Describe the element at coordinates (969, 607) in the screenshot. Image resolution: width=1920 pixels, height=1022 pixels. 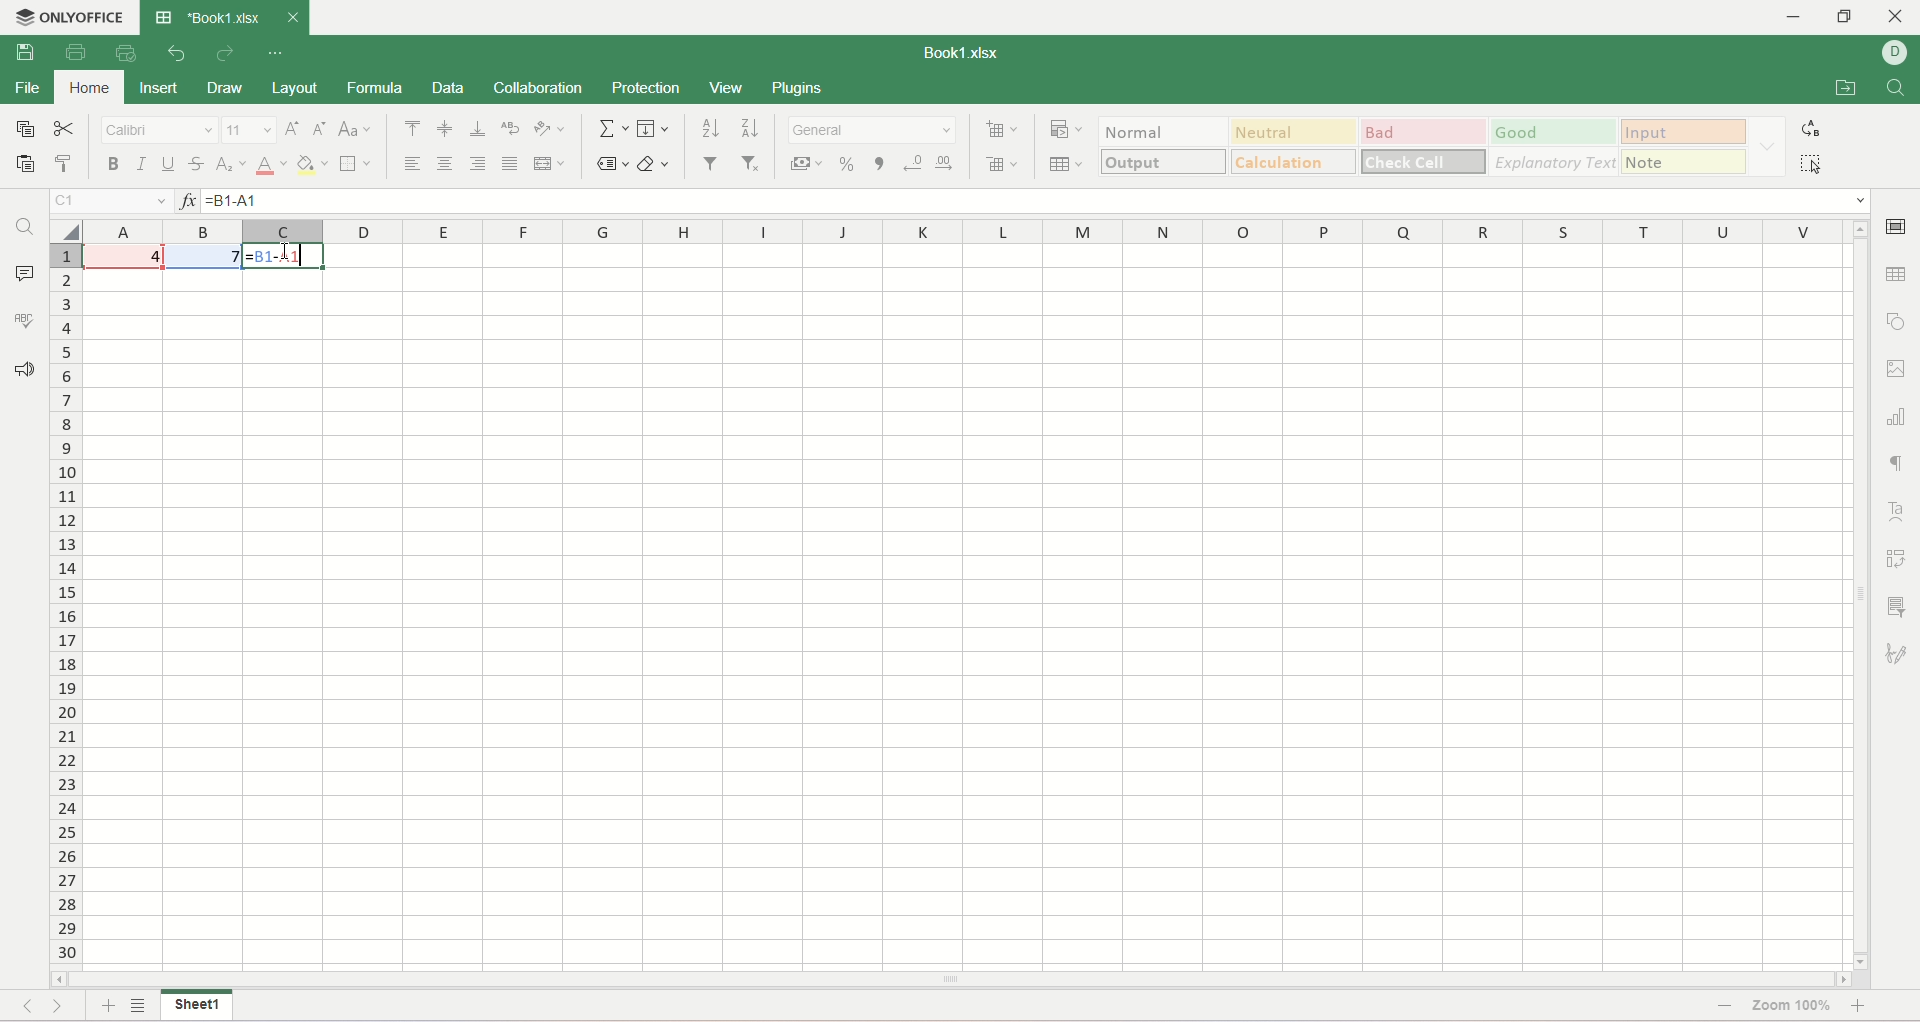
I see `worksheet` at that location.